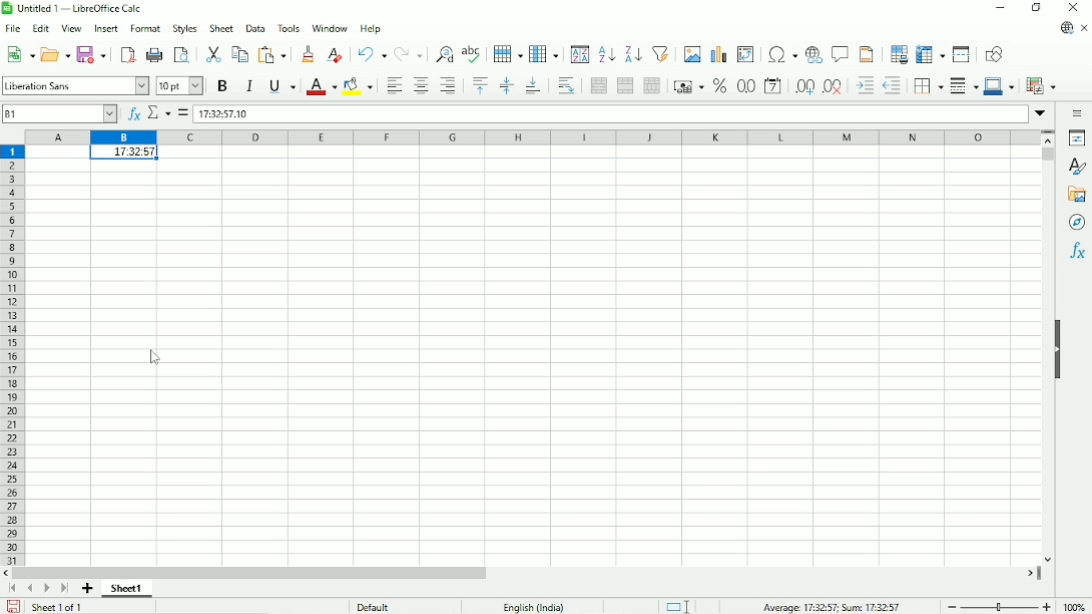 The width and height of the screenshot is (1092, 614). What do you see at coordinates (329, 29) in the screenshot?
I see `Window` at bounding box center [329, 29].